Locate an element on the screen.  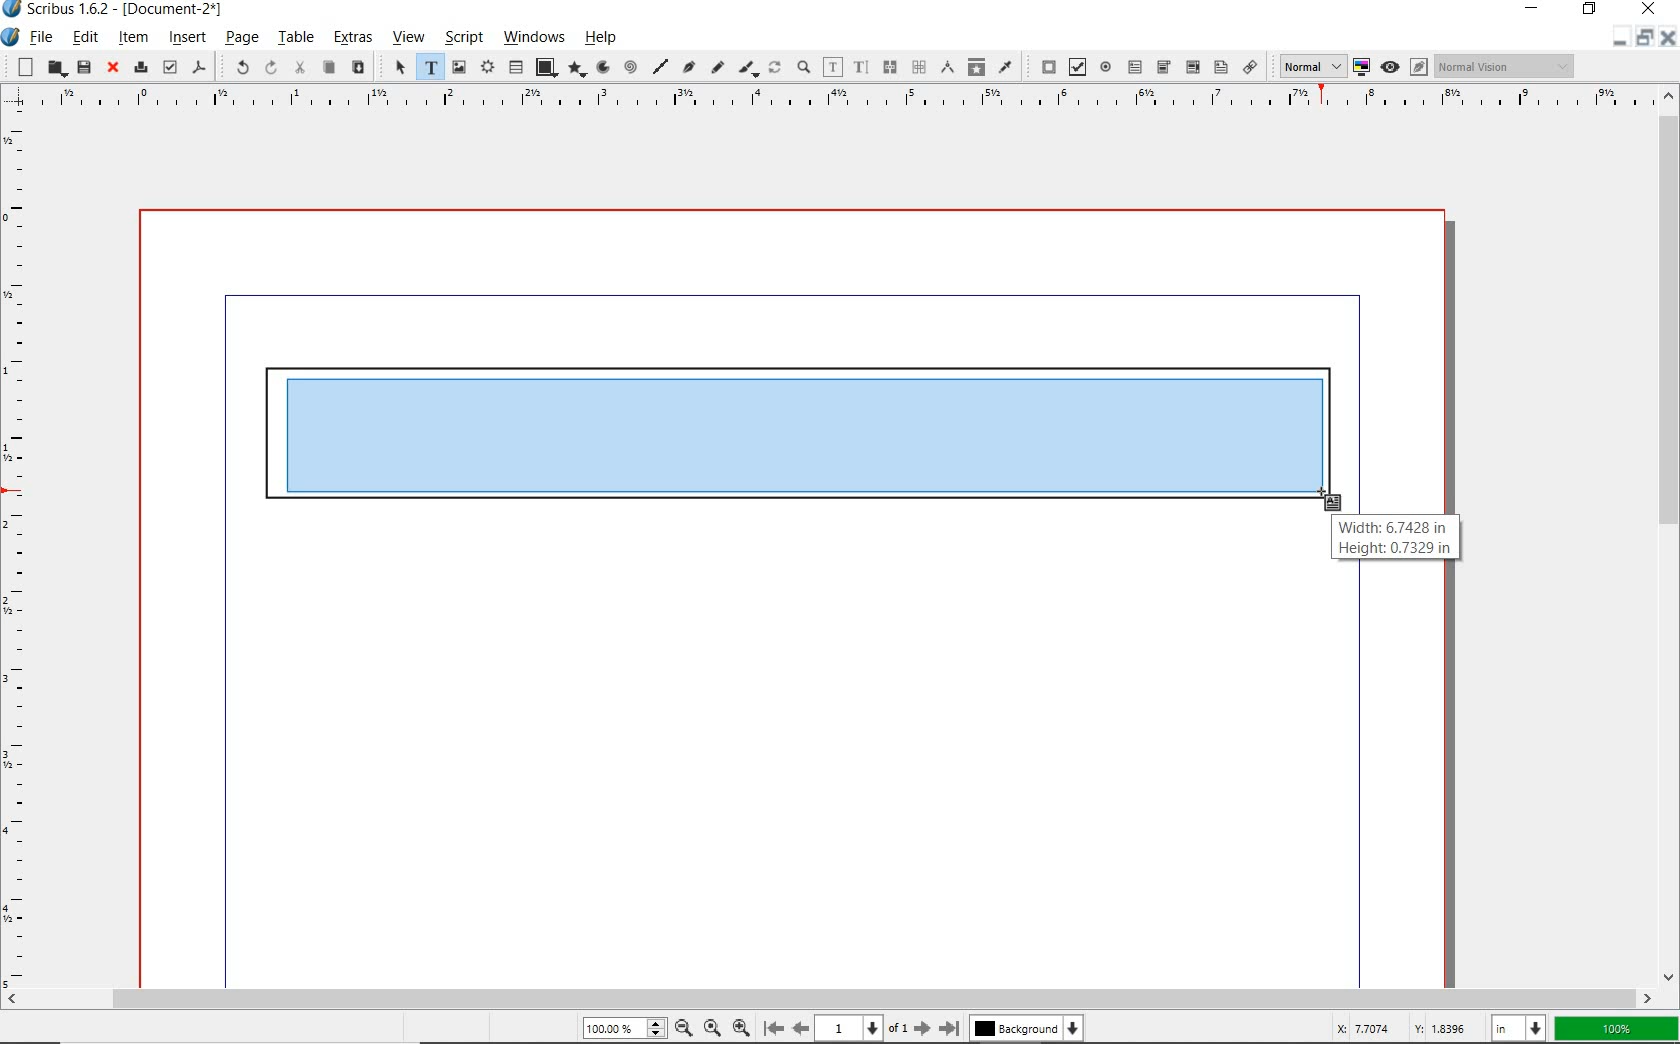
zoom to is located at coordinates (714, 1028).